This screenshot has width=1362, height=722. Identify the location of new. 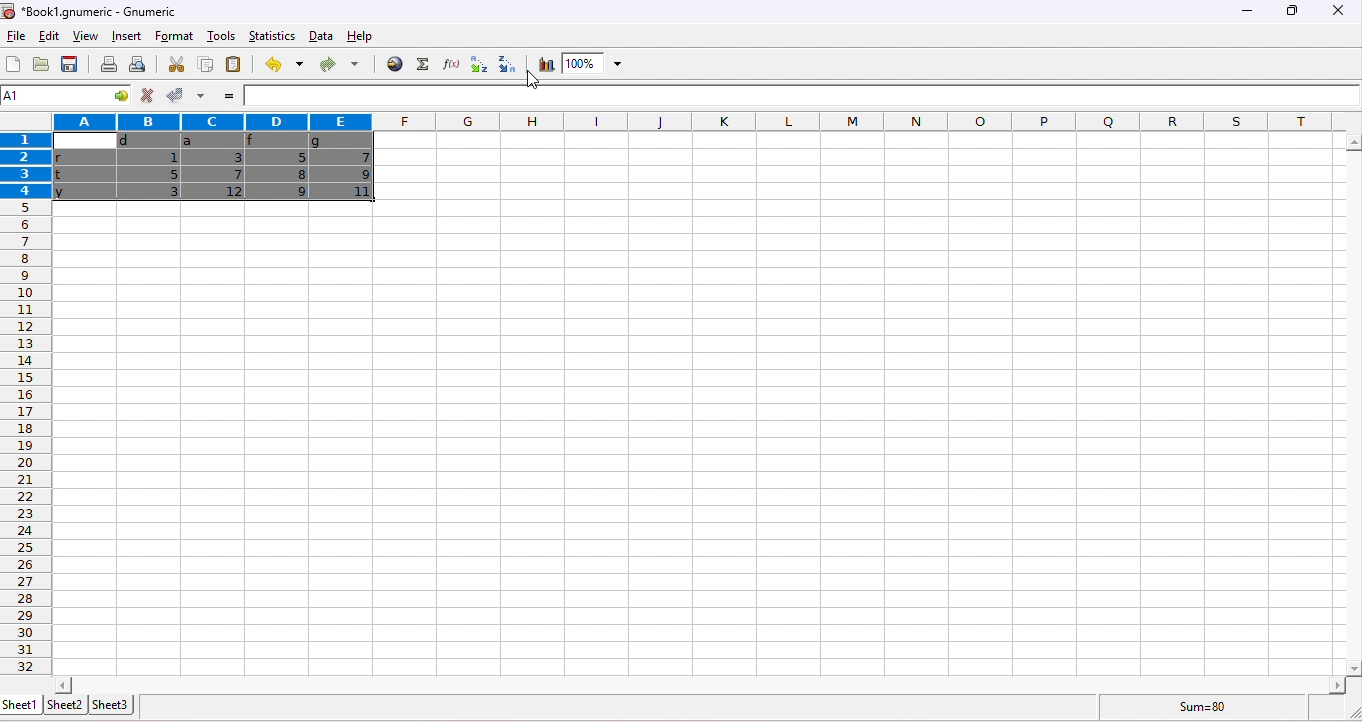
(12, 64).